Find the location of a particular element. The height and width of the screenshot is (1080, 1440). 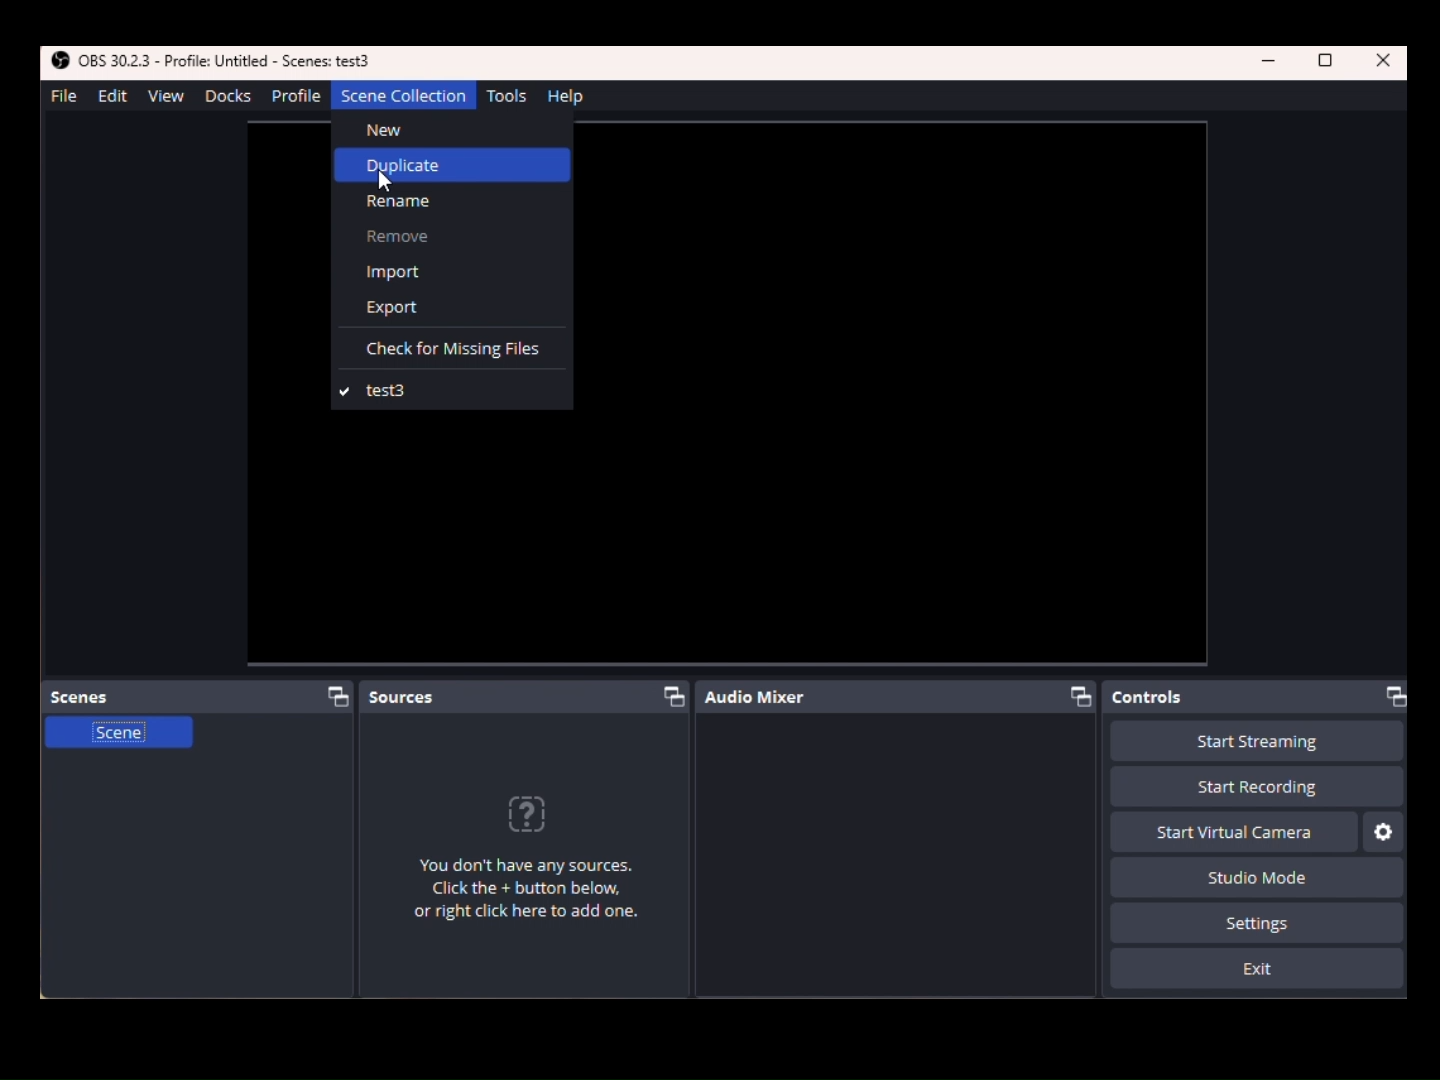

Box is located at coordinates (1327, 62).